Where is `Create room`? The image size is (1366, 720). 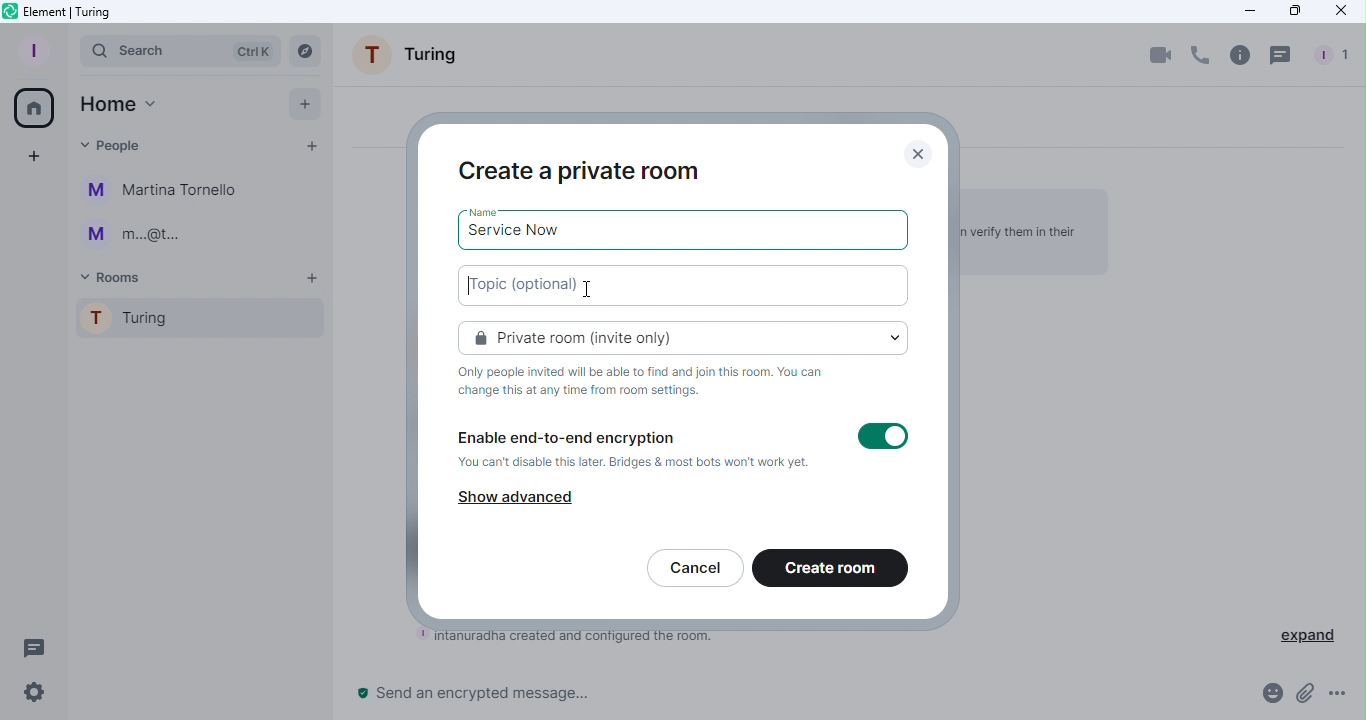
Create room is located at coordinates (832, 570).